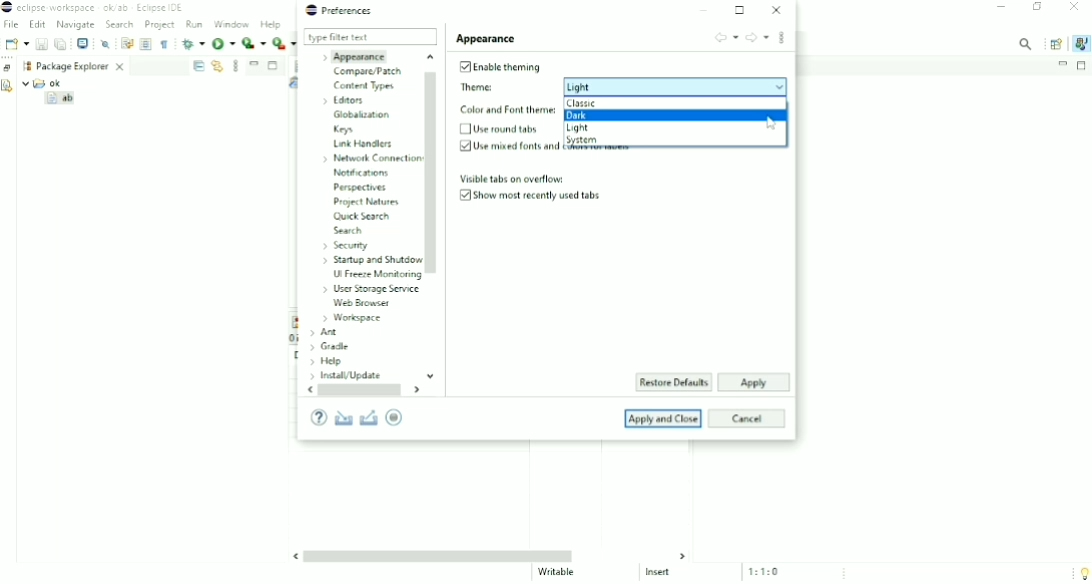 Image resolution: width=1092 pixels, height=584 pixels. Describe the element at coordinates (582, 104) in the screenshot. I see `Classic` at that location.